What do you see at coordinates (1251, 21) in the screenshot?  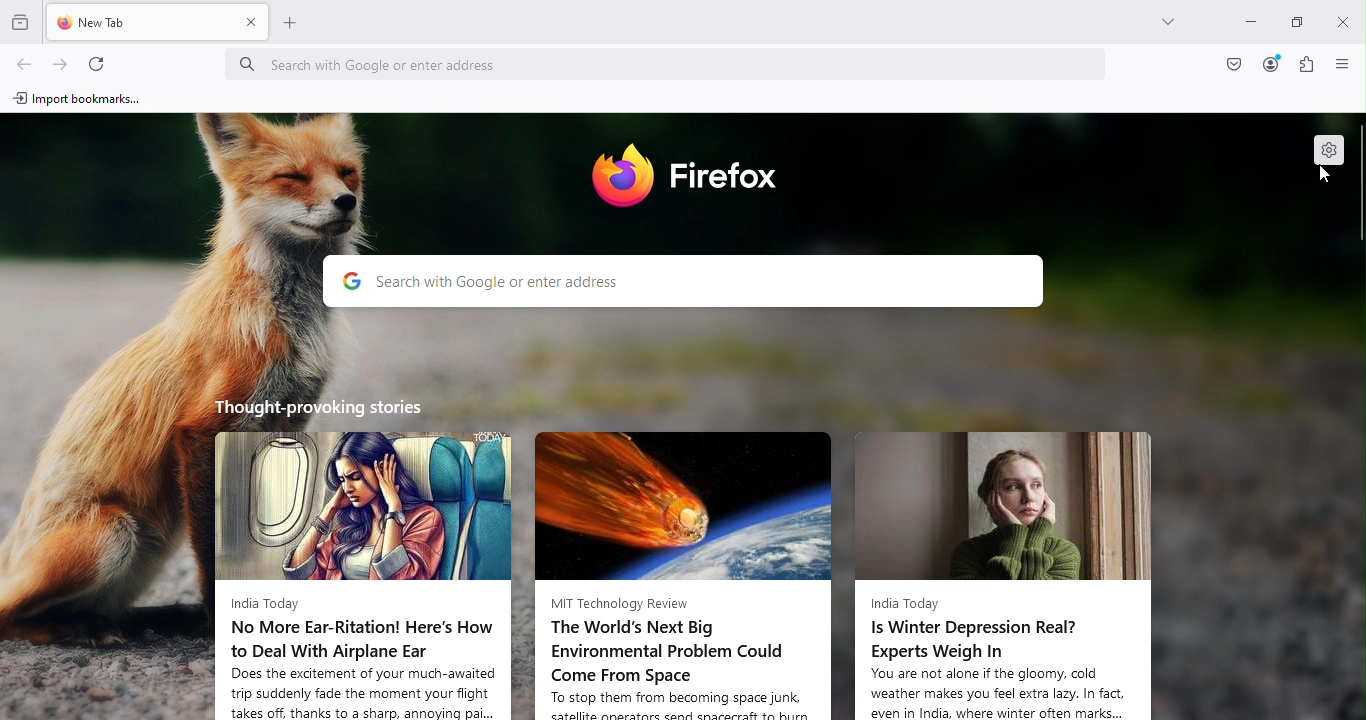 I see `Minimize` at bounding box center [1251, 21].